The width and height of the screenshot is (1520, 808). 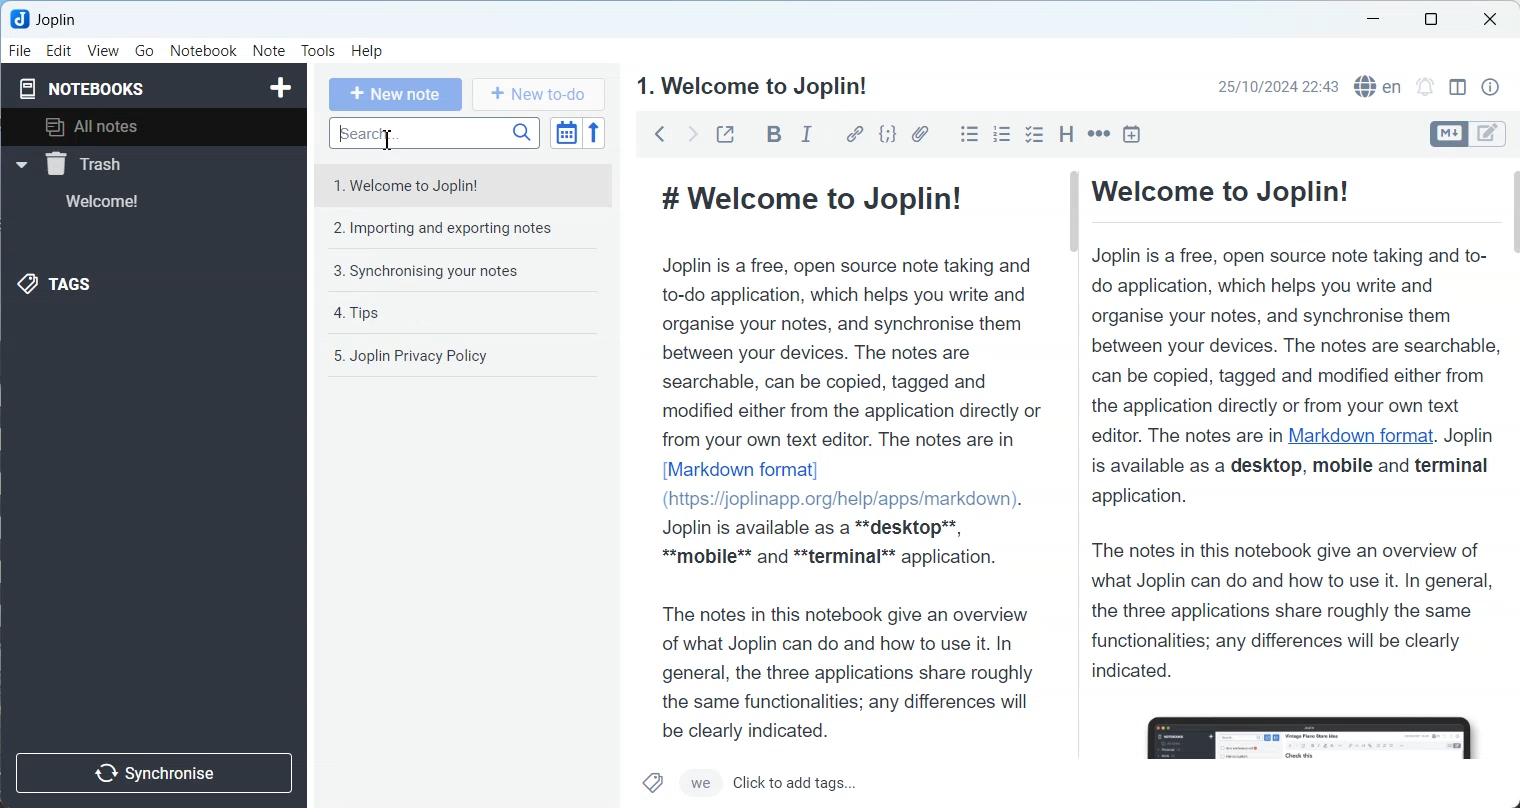 What do you see at coordinates (318, 51) in the screenshot?
I see `Tools` at bounding box center [318, 51].